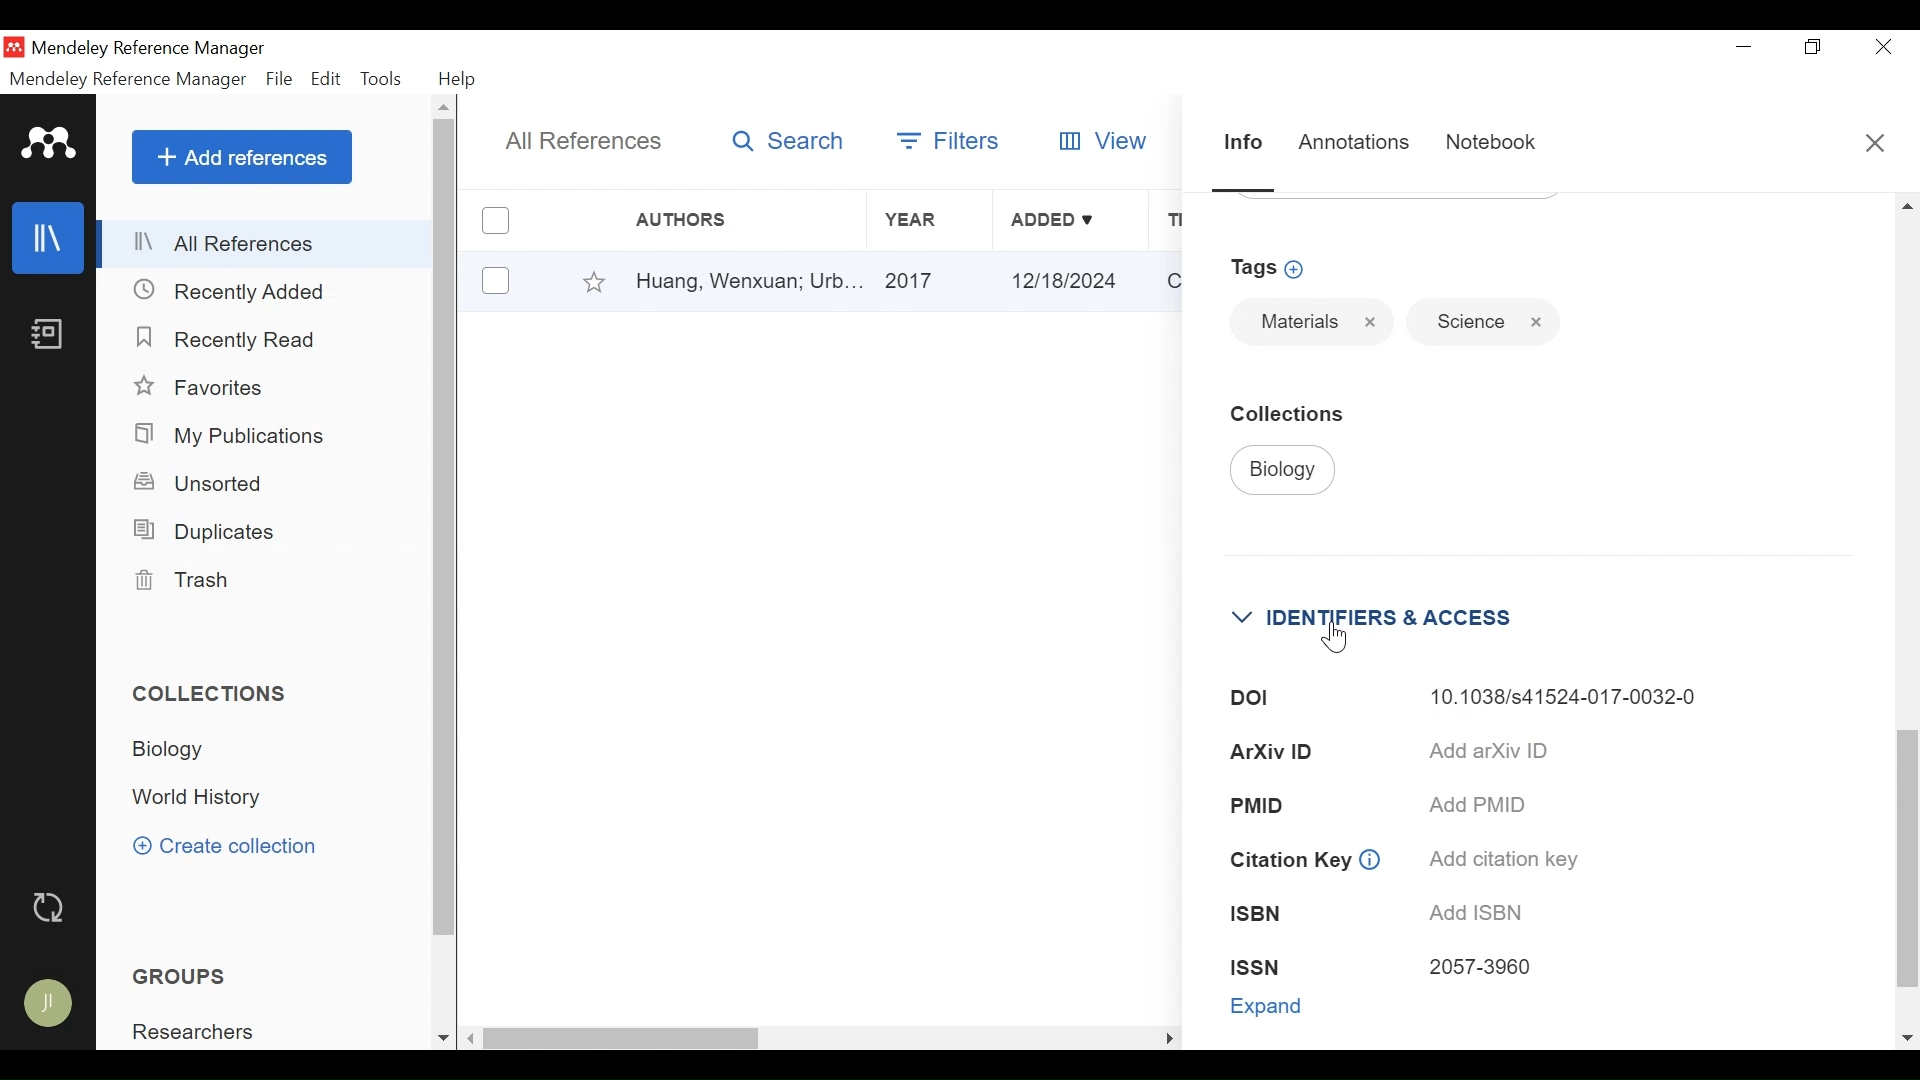 The width and height of the screenshot is (1920, 1080). What do you see at coordinates (586, 143) in the screenshot?
I see `All References` at bounding box center [586, 143].